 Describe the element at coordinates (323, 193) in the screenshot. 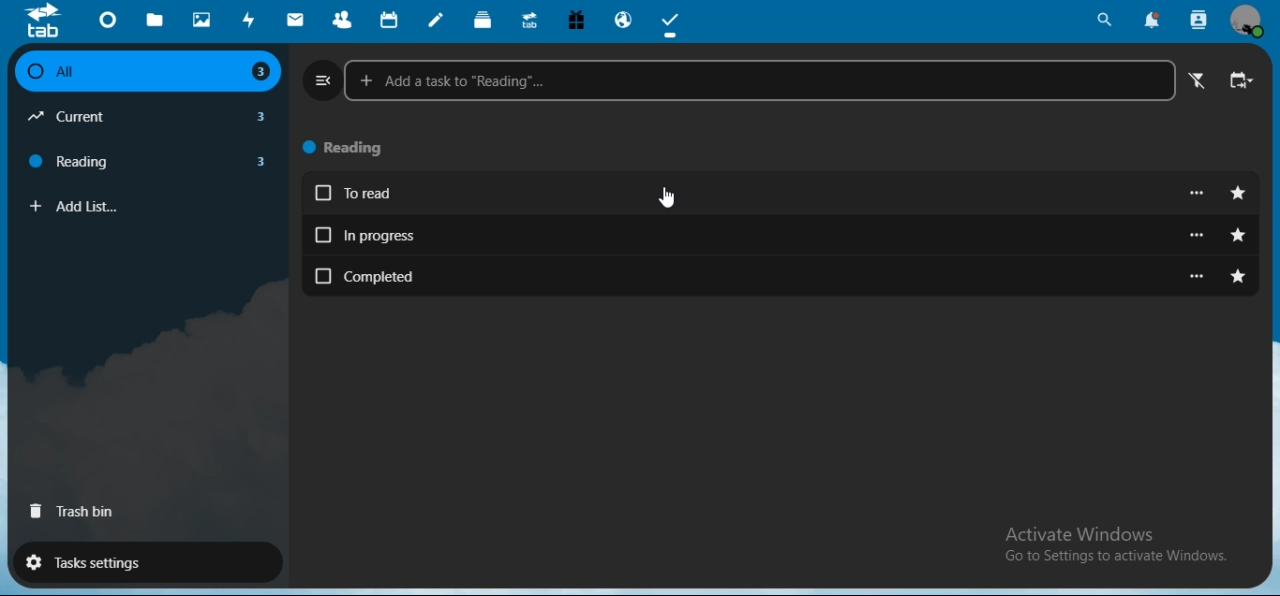

I see `Checkbox` at that location.